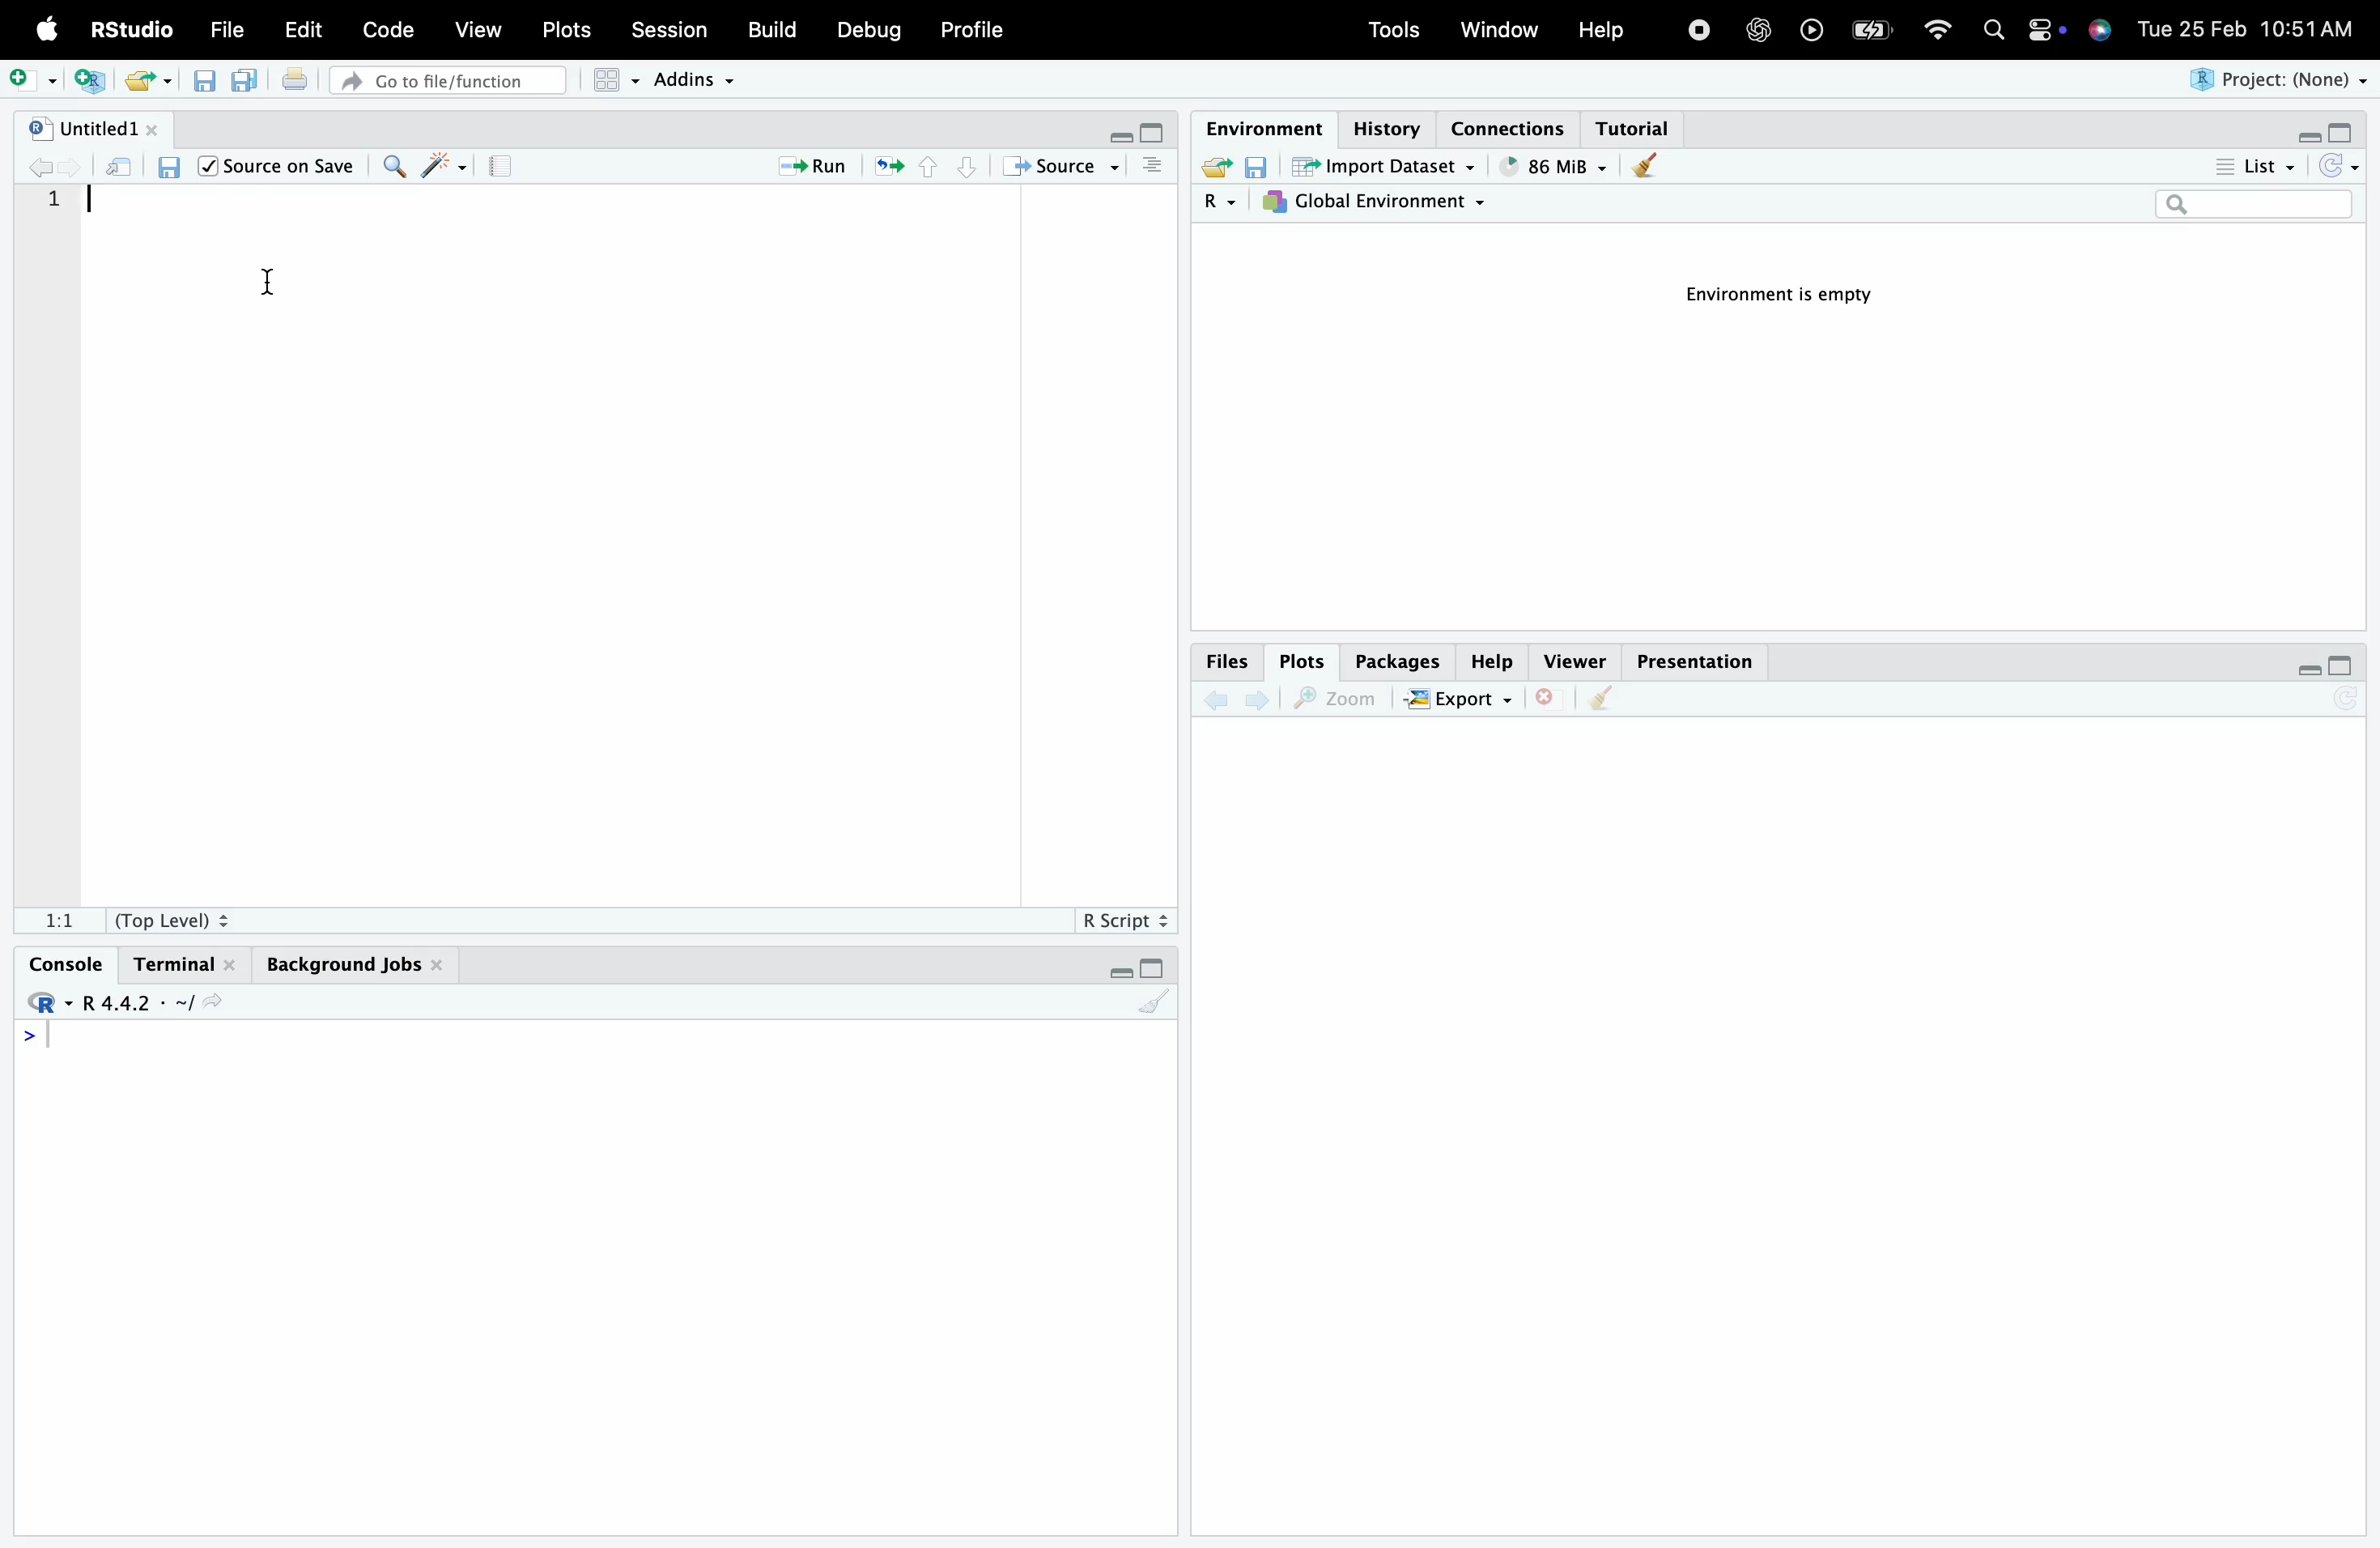  What do you see at coordinates (1553, 166) in the screenshot?
I see `" 86 MiB` at bounding box center [1553, 166].